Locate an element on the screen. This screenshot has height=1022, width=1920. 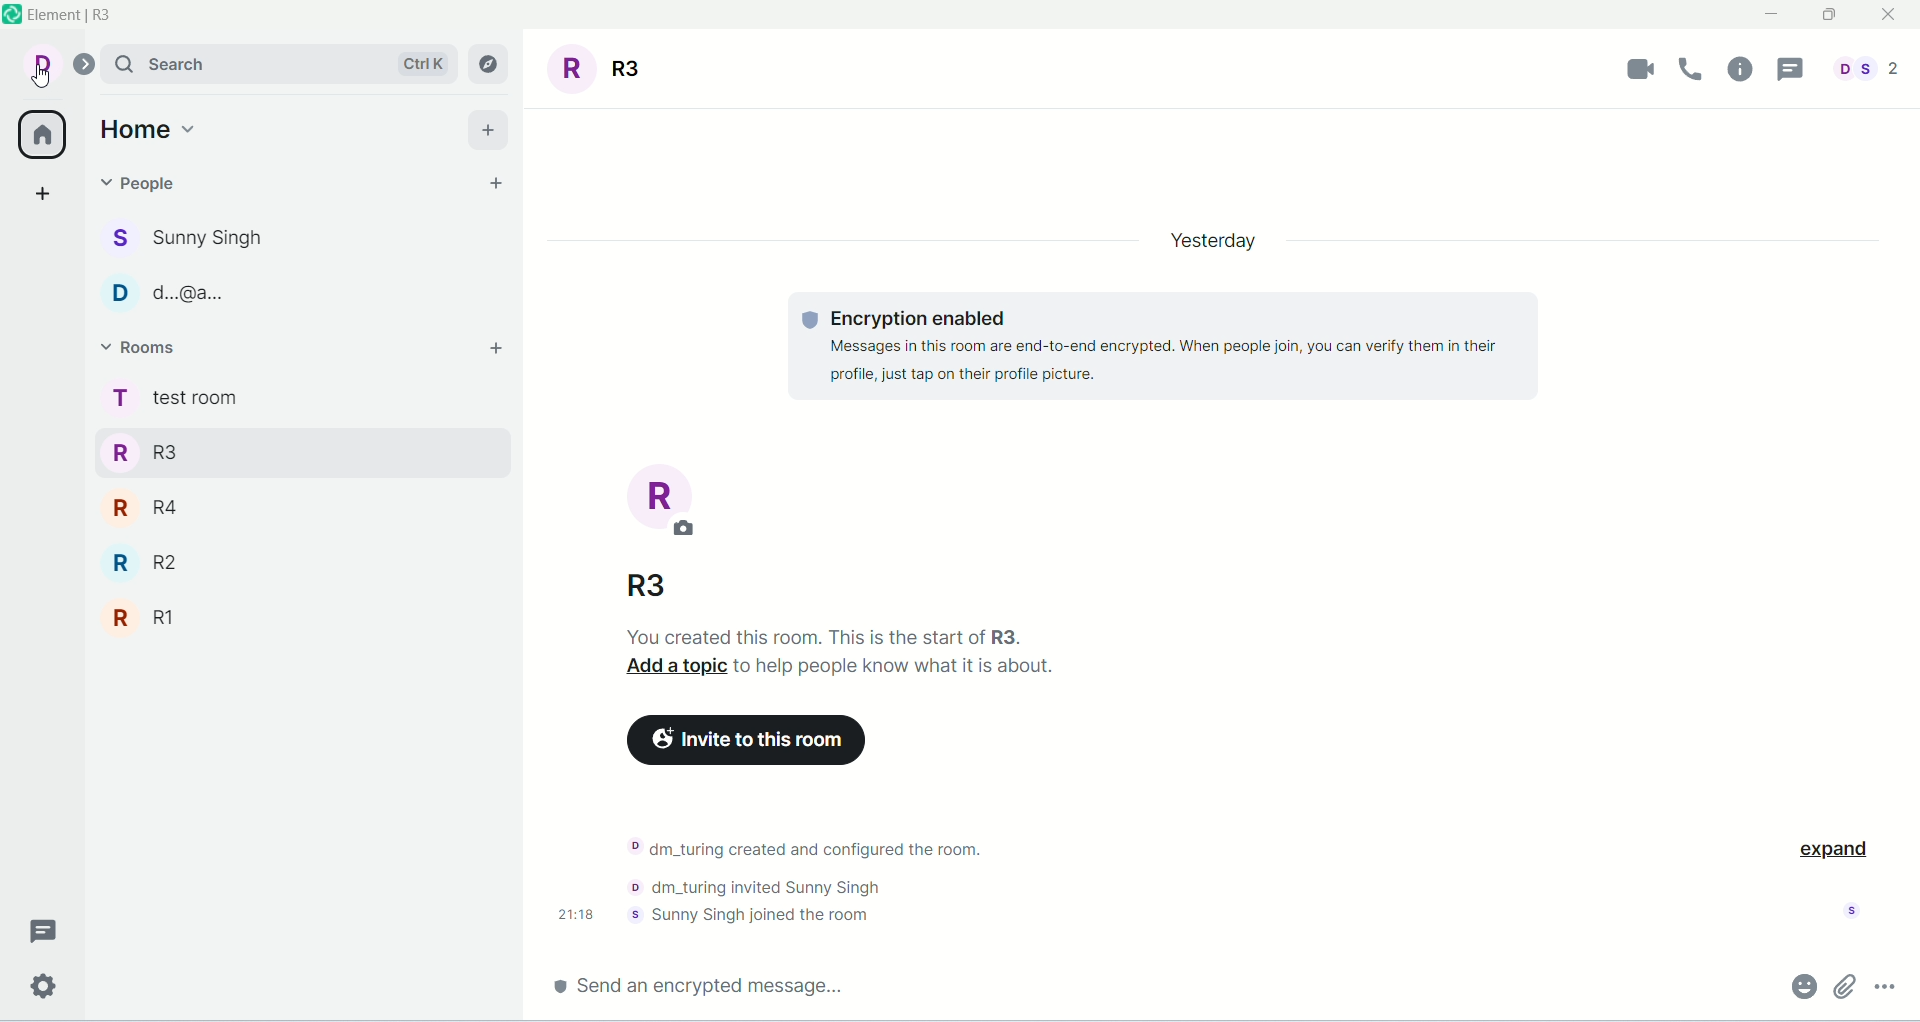
voice call is located at coordinates (1695, 69).